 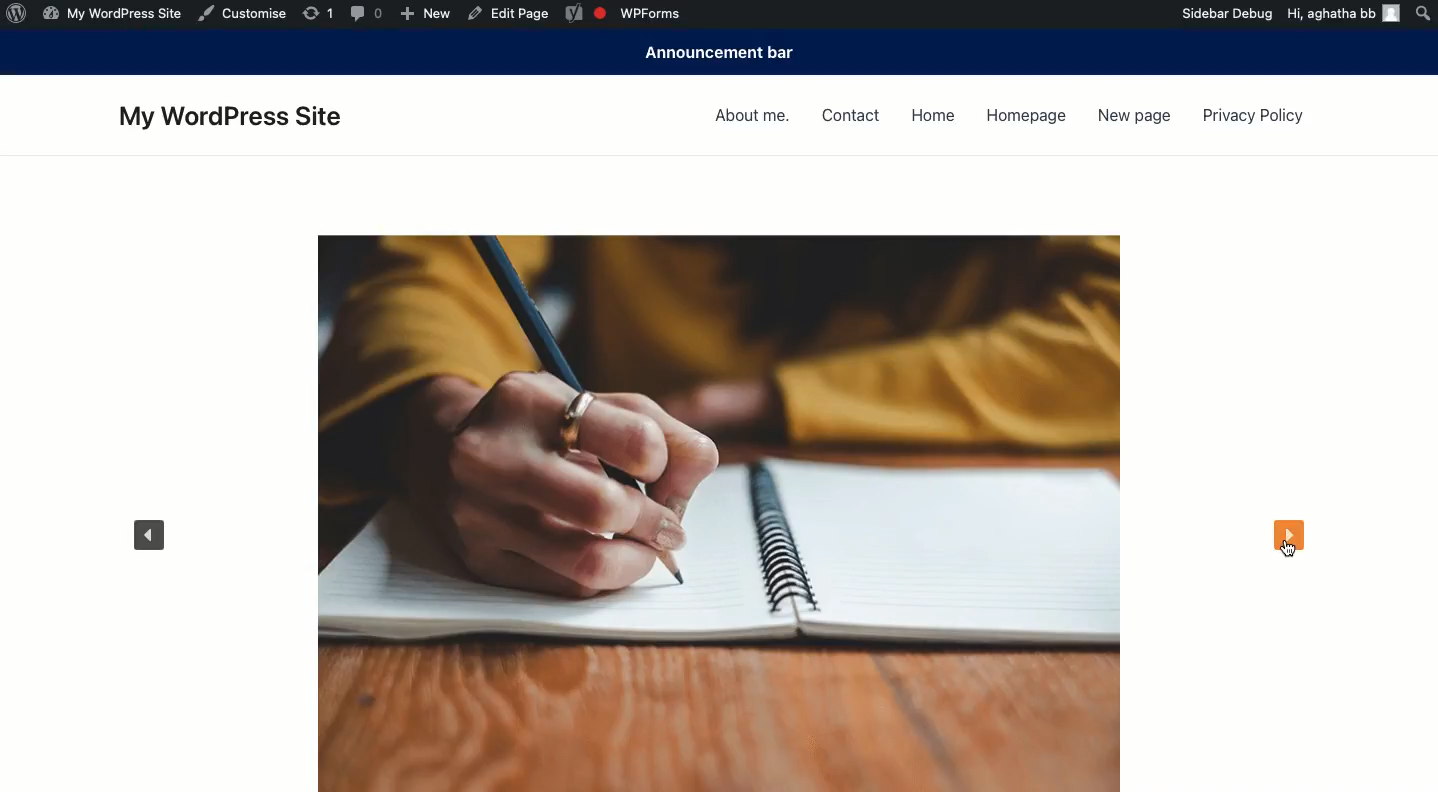 What do you see at coordinates (850, 116) in the screenshot?
I see `Contact` at bounding box center [850, 116].